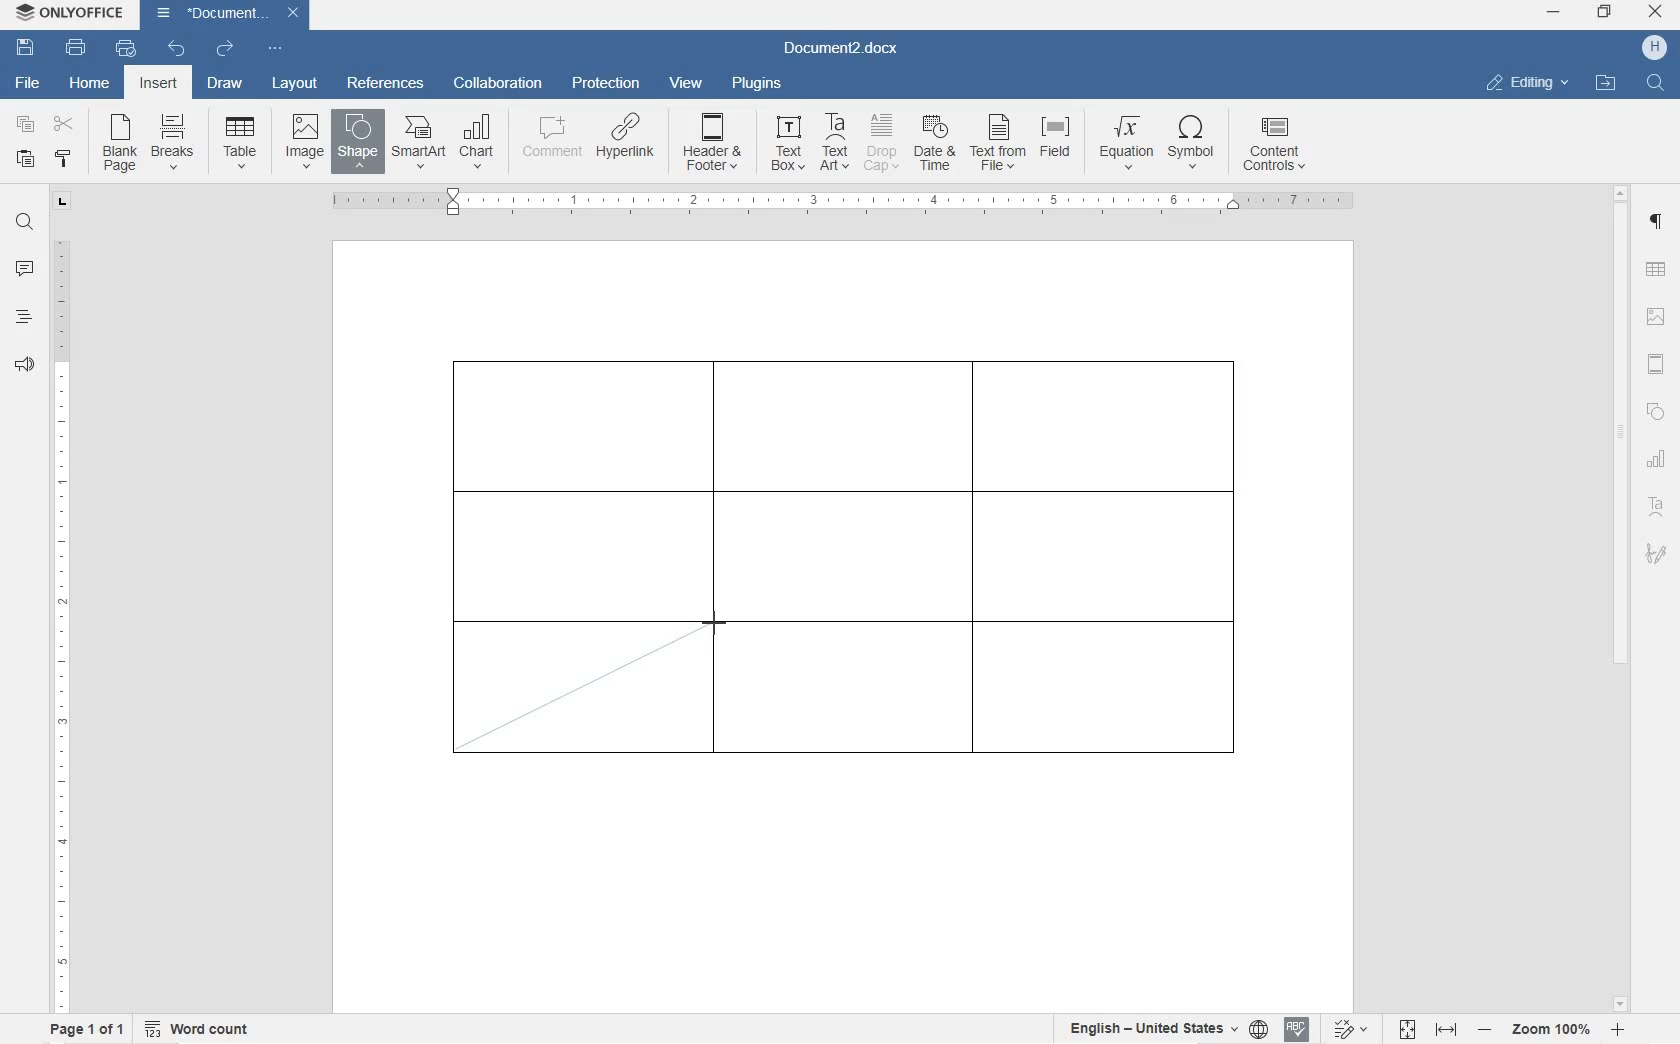 The image size is (1680, 1044). I want to click on paragraph settings, so click(1657, 222).